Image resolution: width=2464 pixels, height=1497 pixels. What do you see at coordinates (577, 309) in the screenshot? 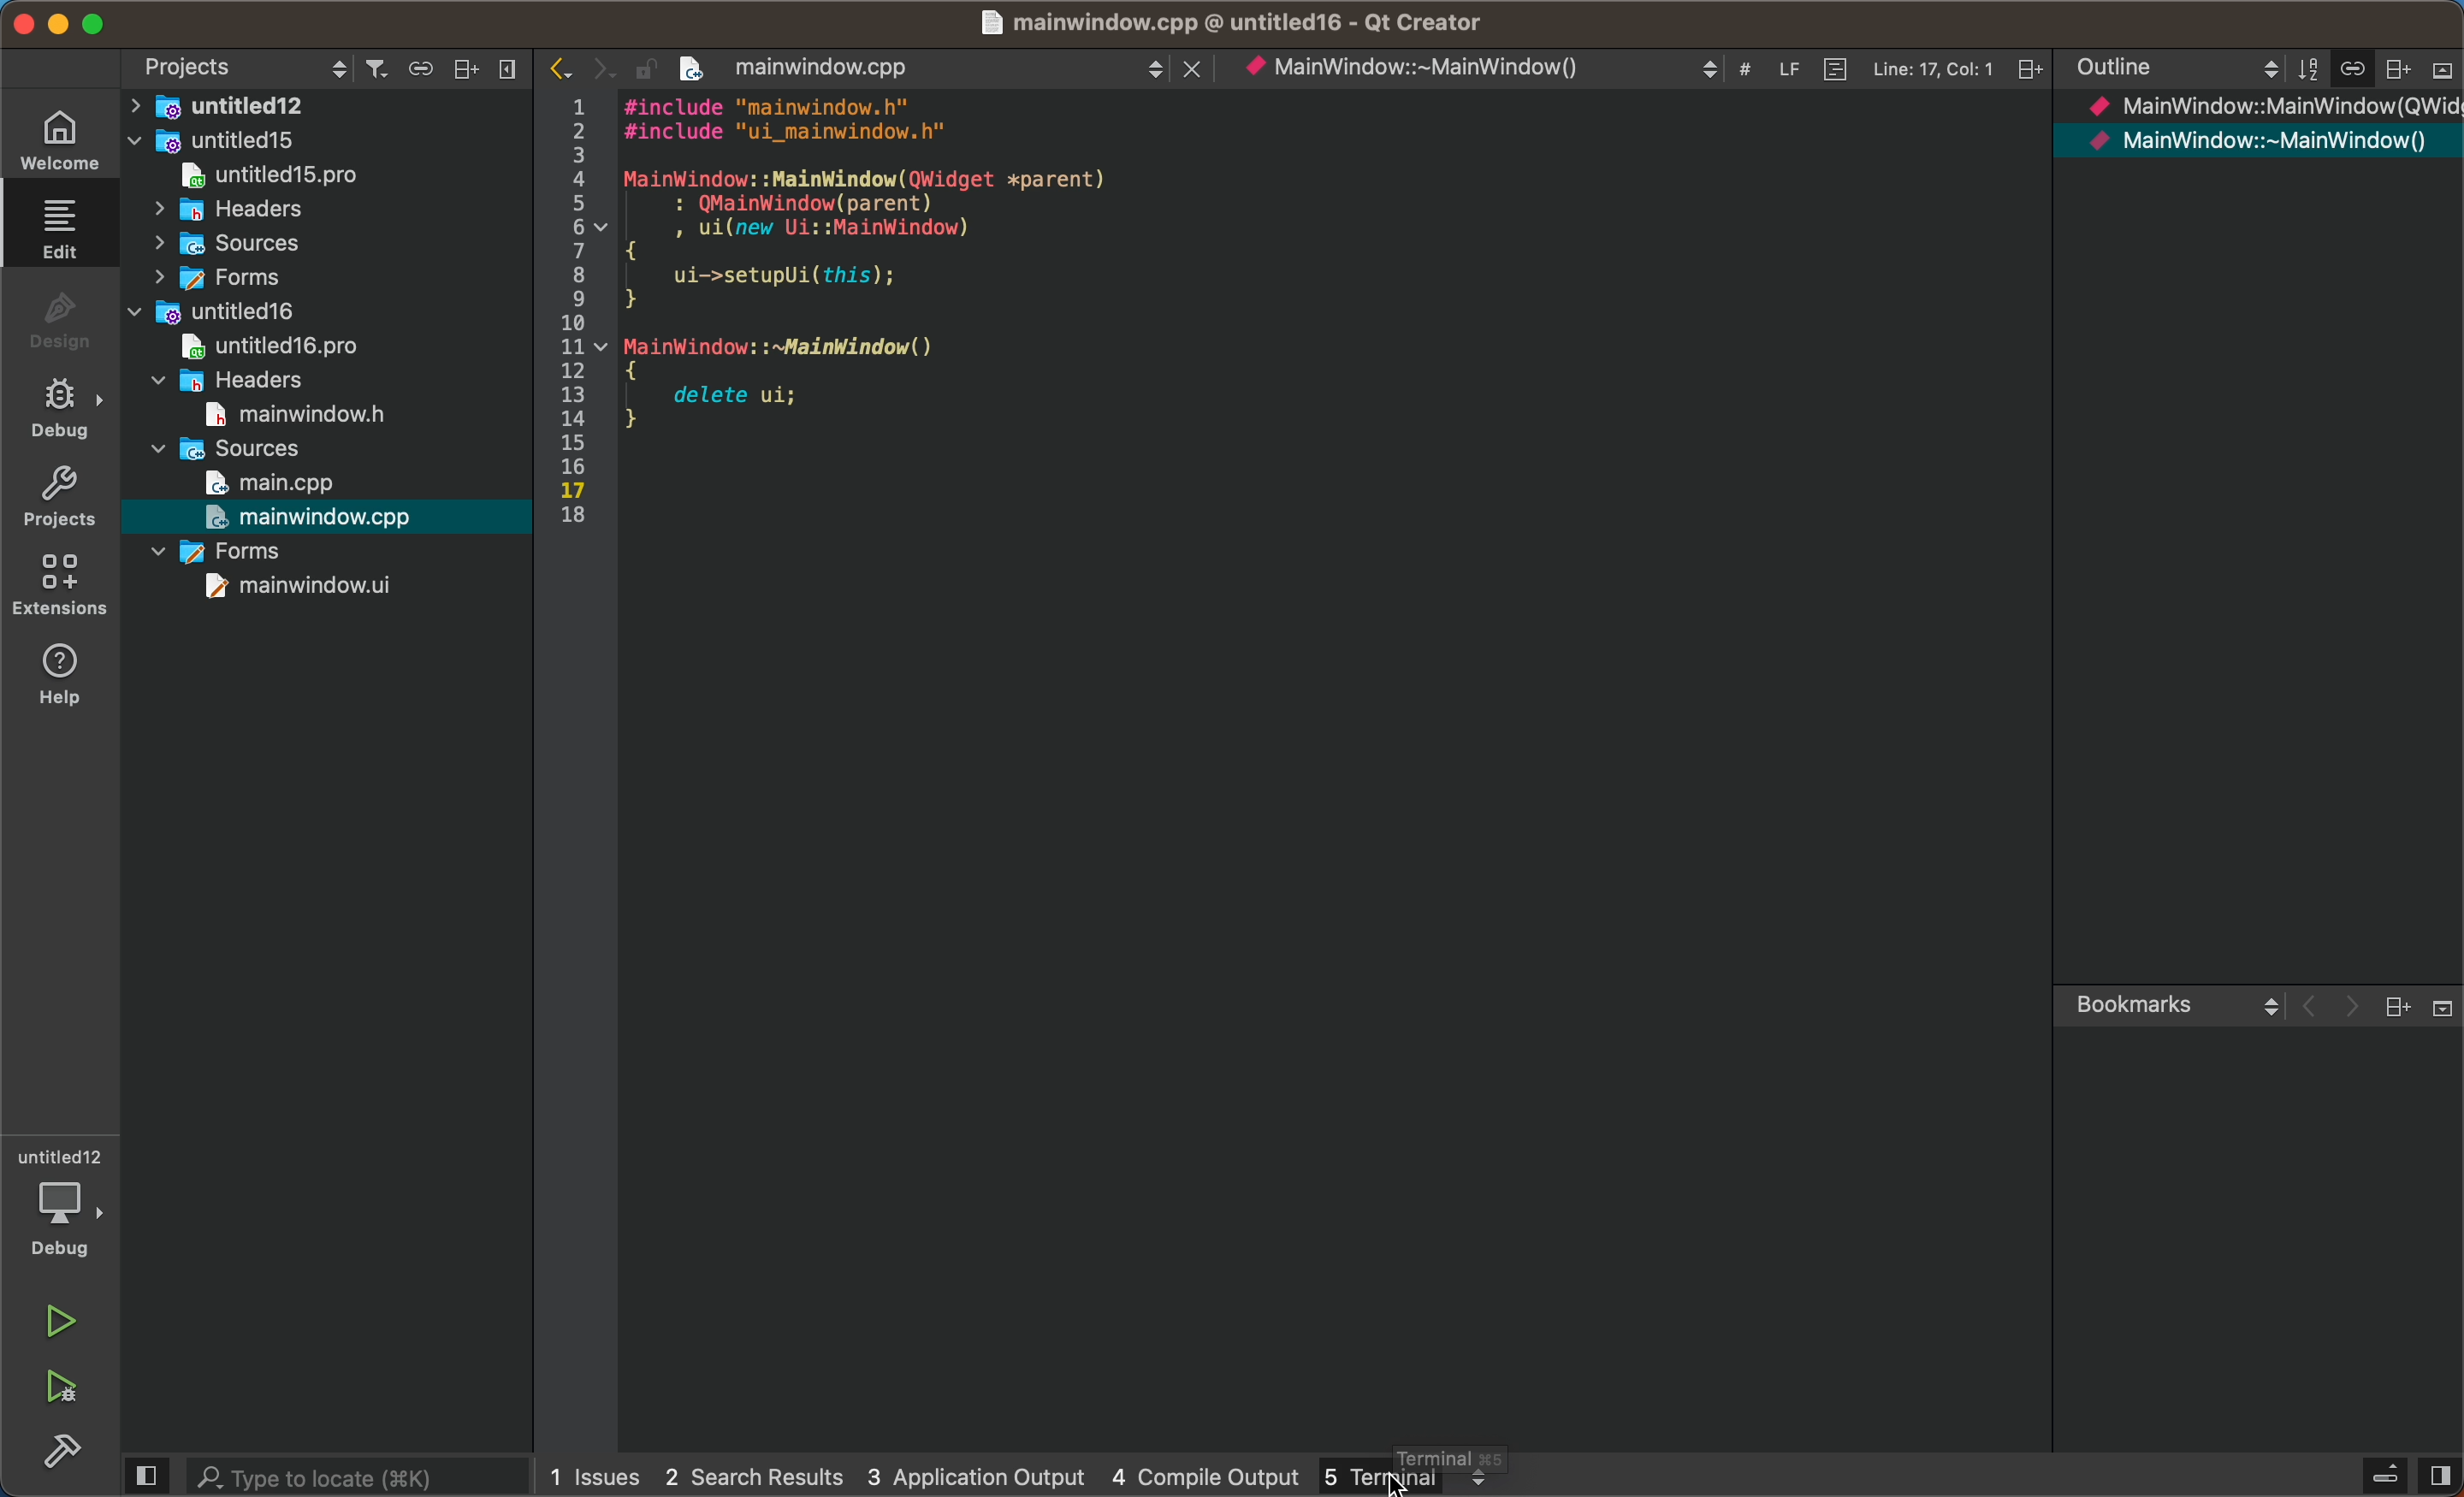
I see `numbers` at bounding box center [577, 309].